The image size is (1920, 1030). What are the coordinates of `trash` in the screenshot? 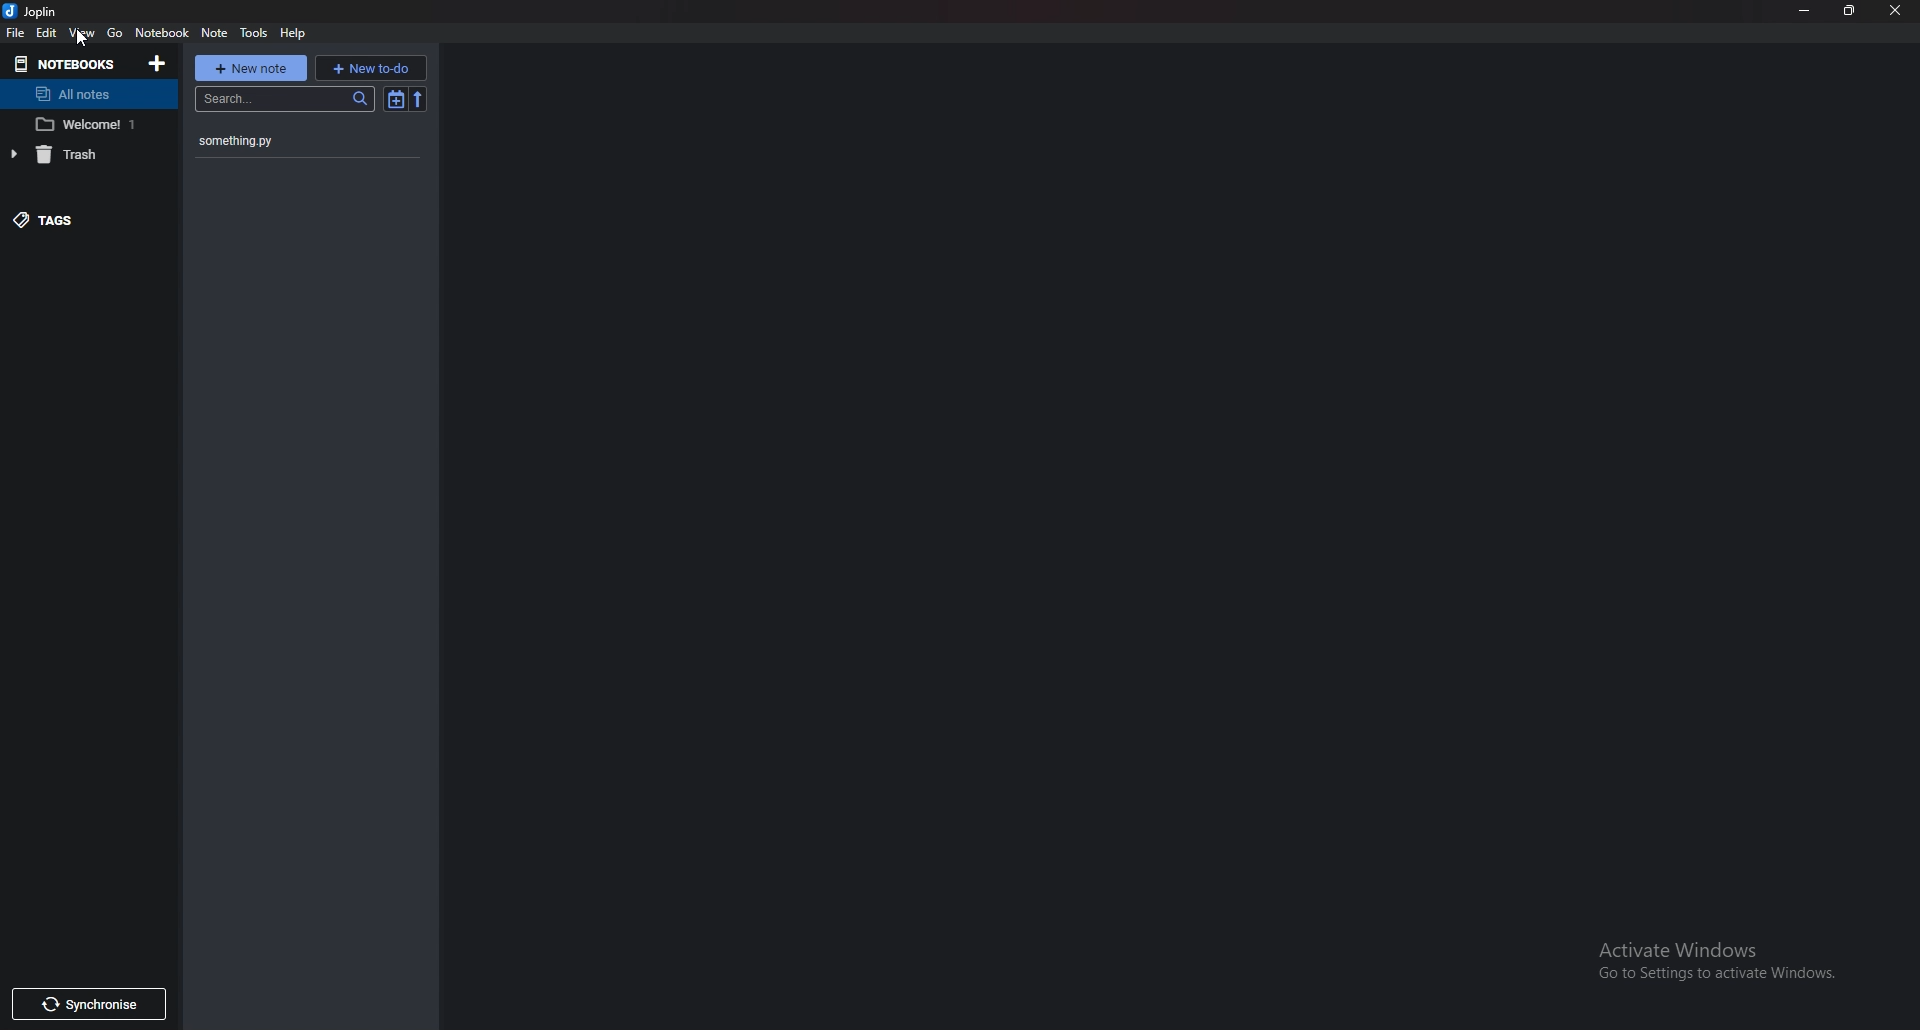 It's located at (75, 155).